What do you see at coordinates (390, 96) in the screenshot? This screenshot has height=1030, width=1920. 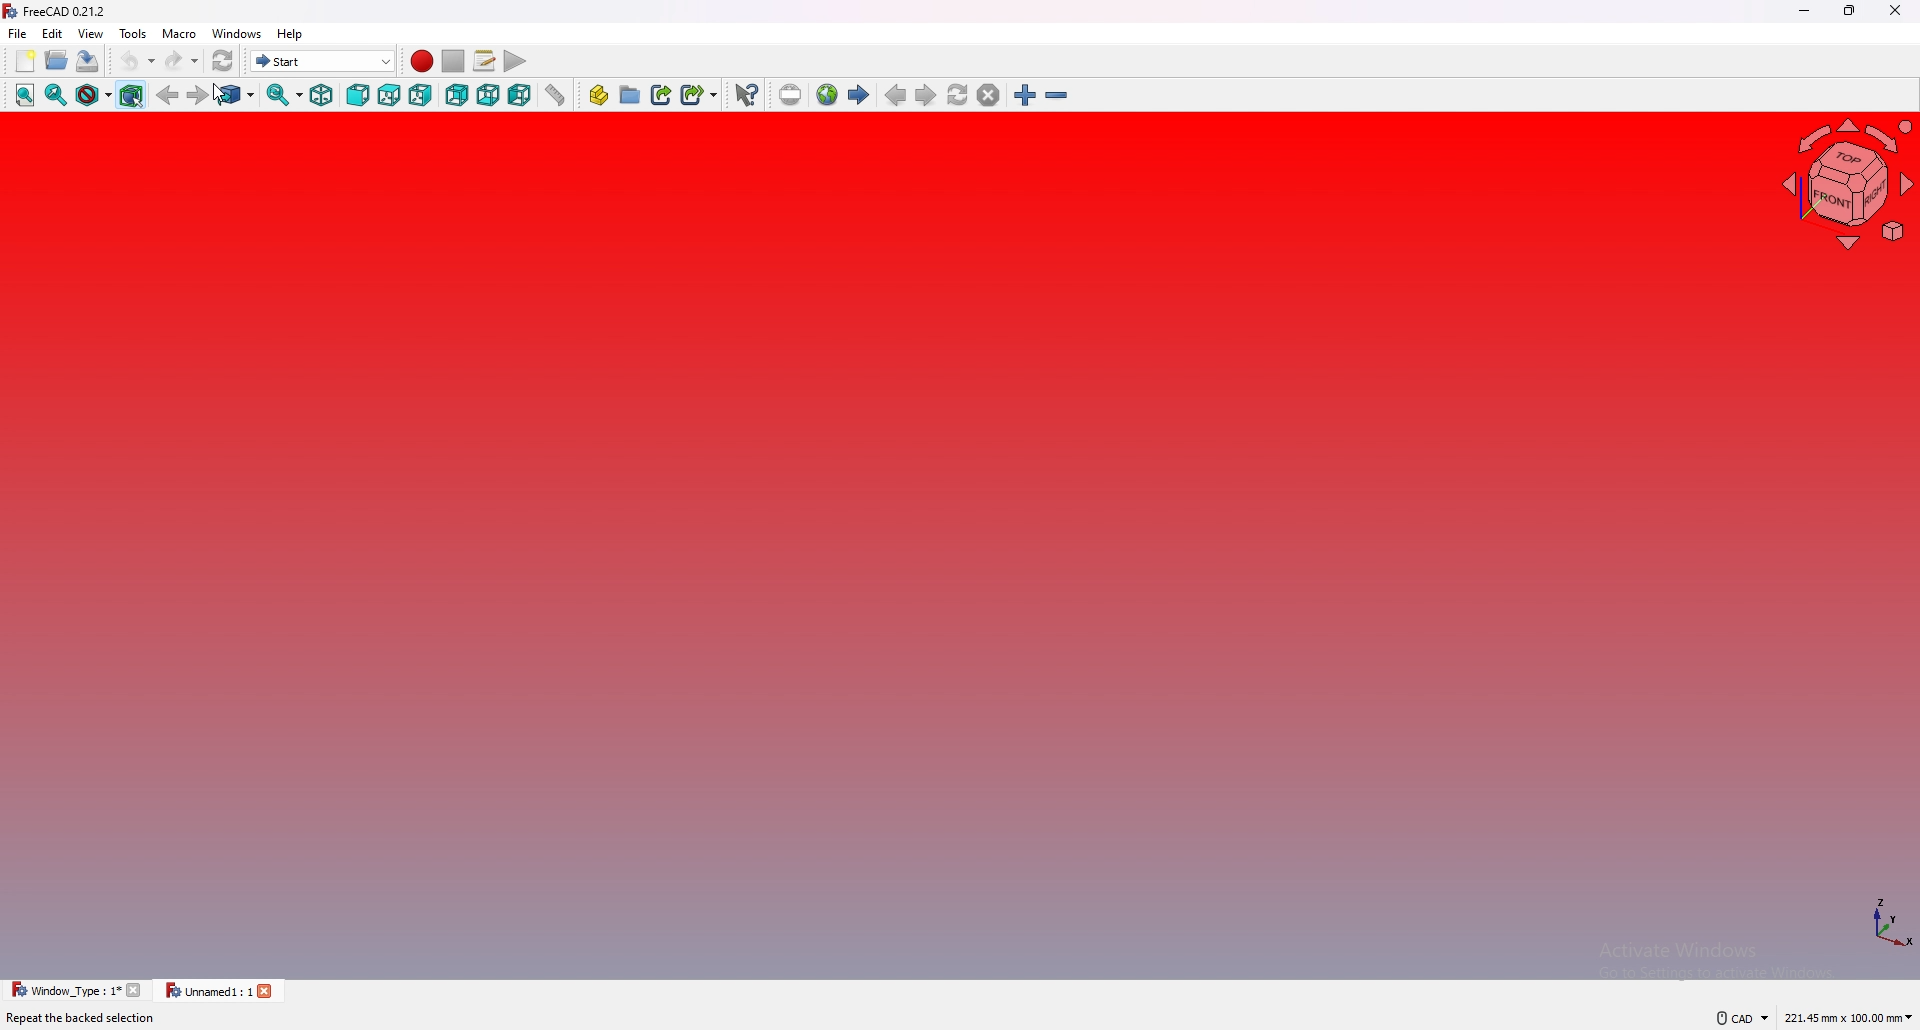 I see `top` at bounding box center [390, 96].